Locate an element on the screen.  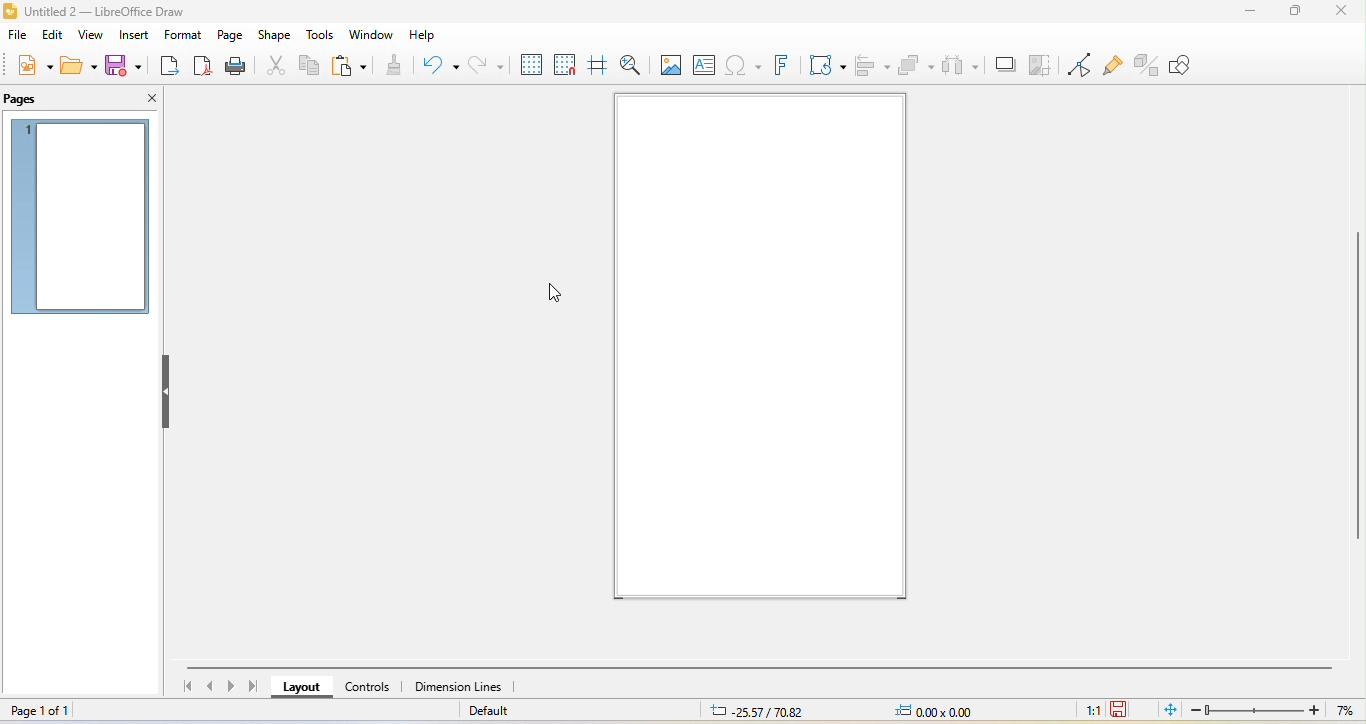
text box is located at coordinates (703, 65).